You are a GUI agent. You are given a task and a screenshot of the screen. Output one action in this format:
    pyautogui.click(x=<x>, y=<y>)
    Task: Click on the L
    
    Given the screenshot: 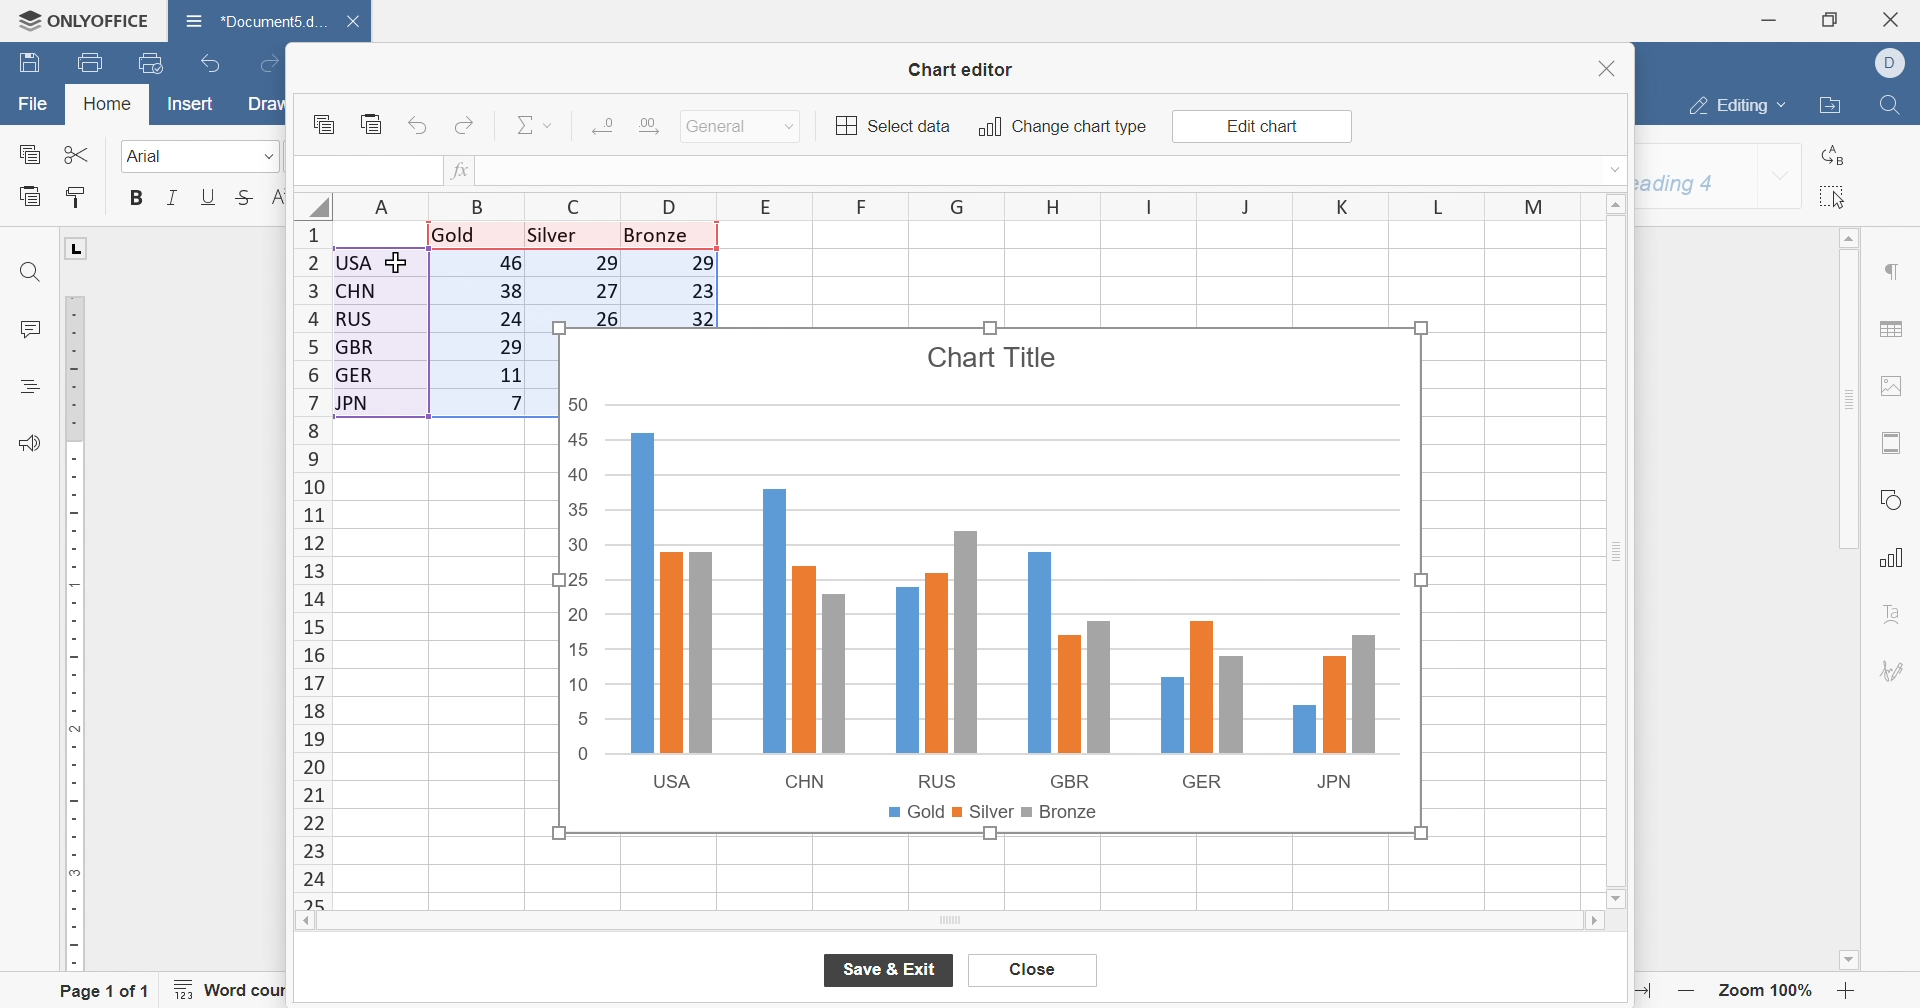 What is the action you would take?
    pyautogui.click(x=77, y=246)
    